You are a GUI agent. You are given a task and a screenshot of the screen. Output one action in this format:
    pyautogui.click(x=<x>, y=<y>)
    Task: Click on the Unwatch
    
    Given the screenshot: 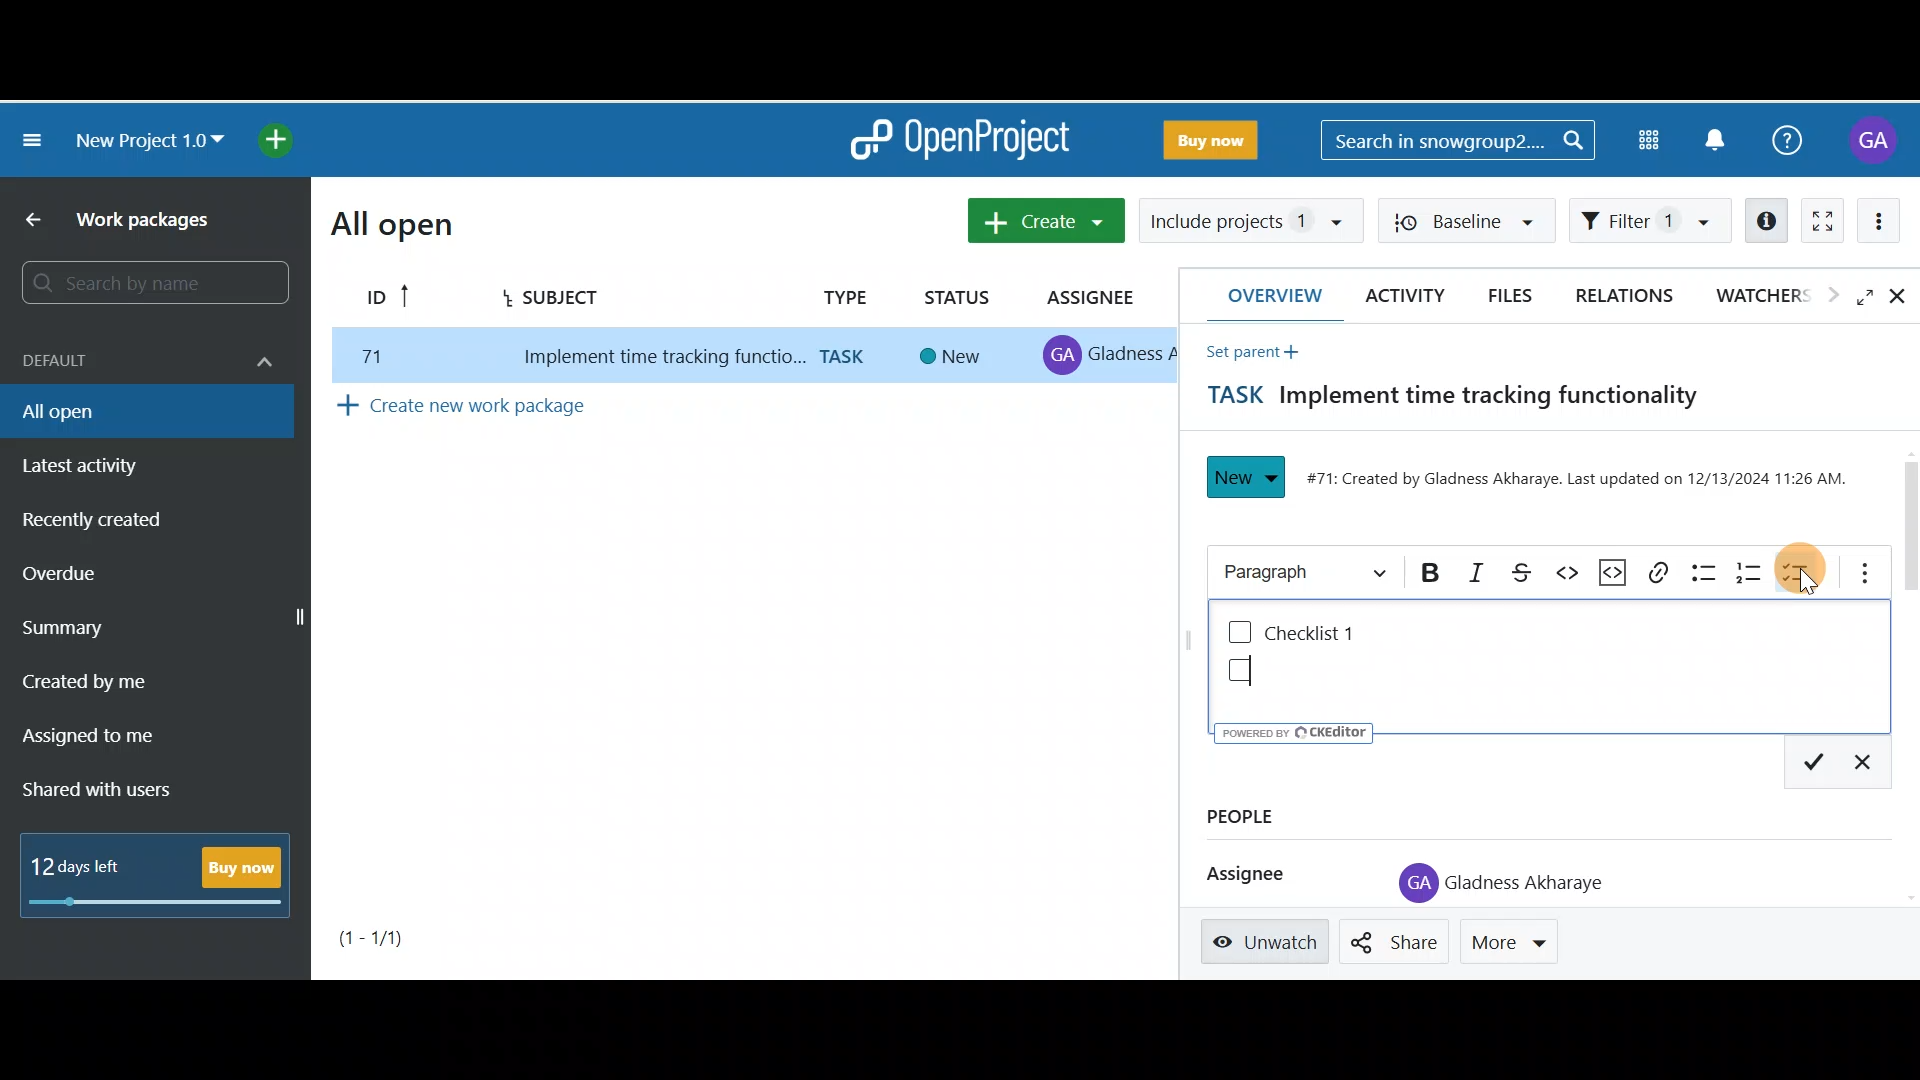 What is the action you would take?
    pyautogui.click(x=1268, y=942)
    